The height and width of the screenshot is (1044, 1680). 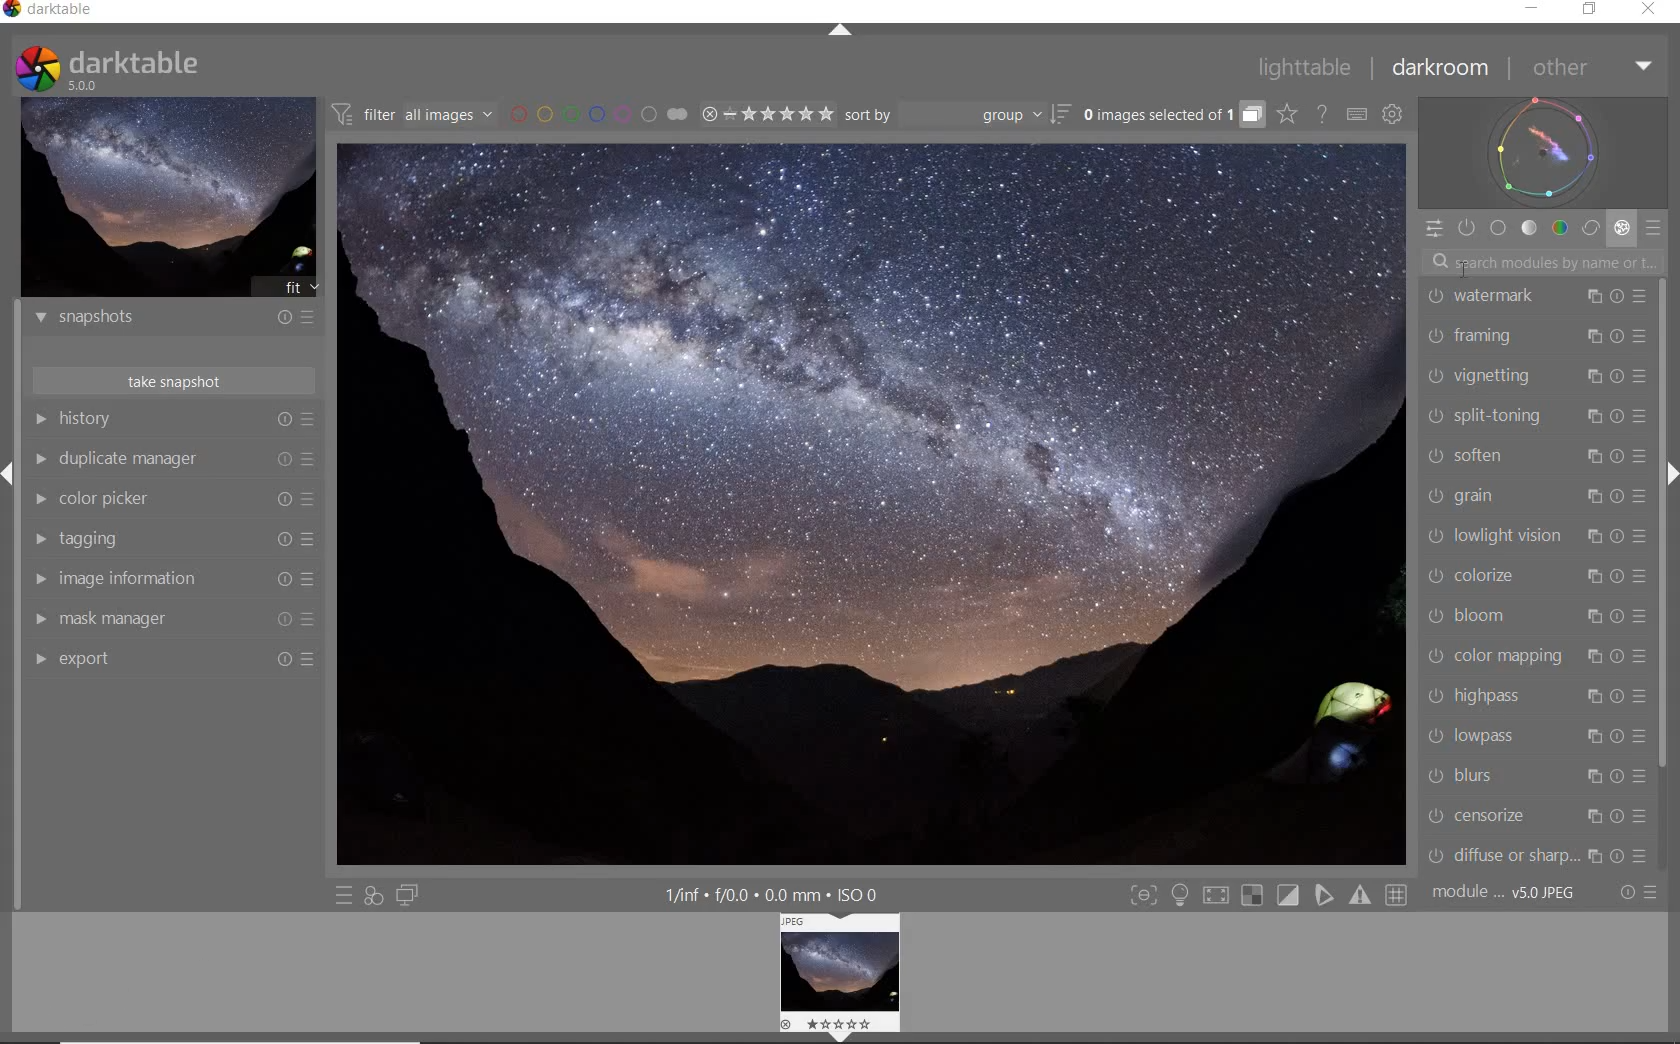 I want to click on Presets and preferences, so click(x=312, y=501).